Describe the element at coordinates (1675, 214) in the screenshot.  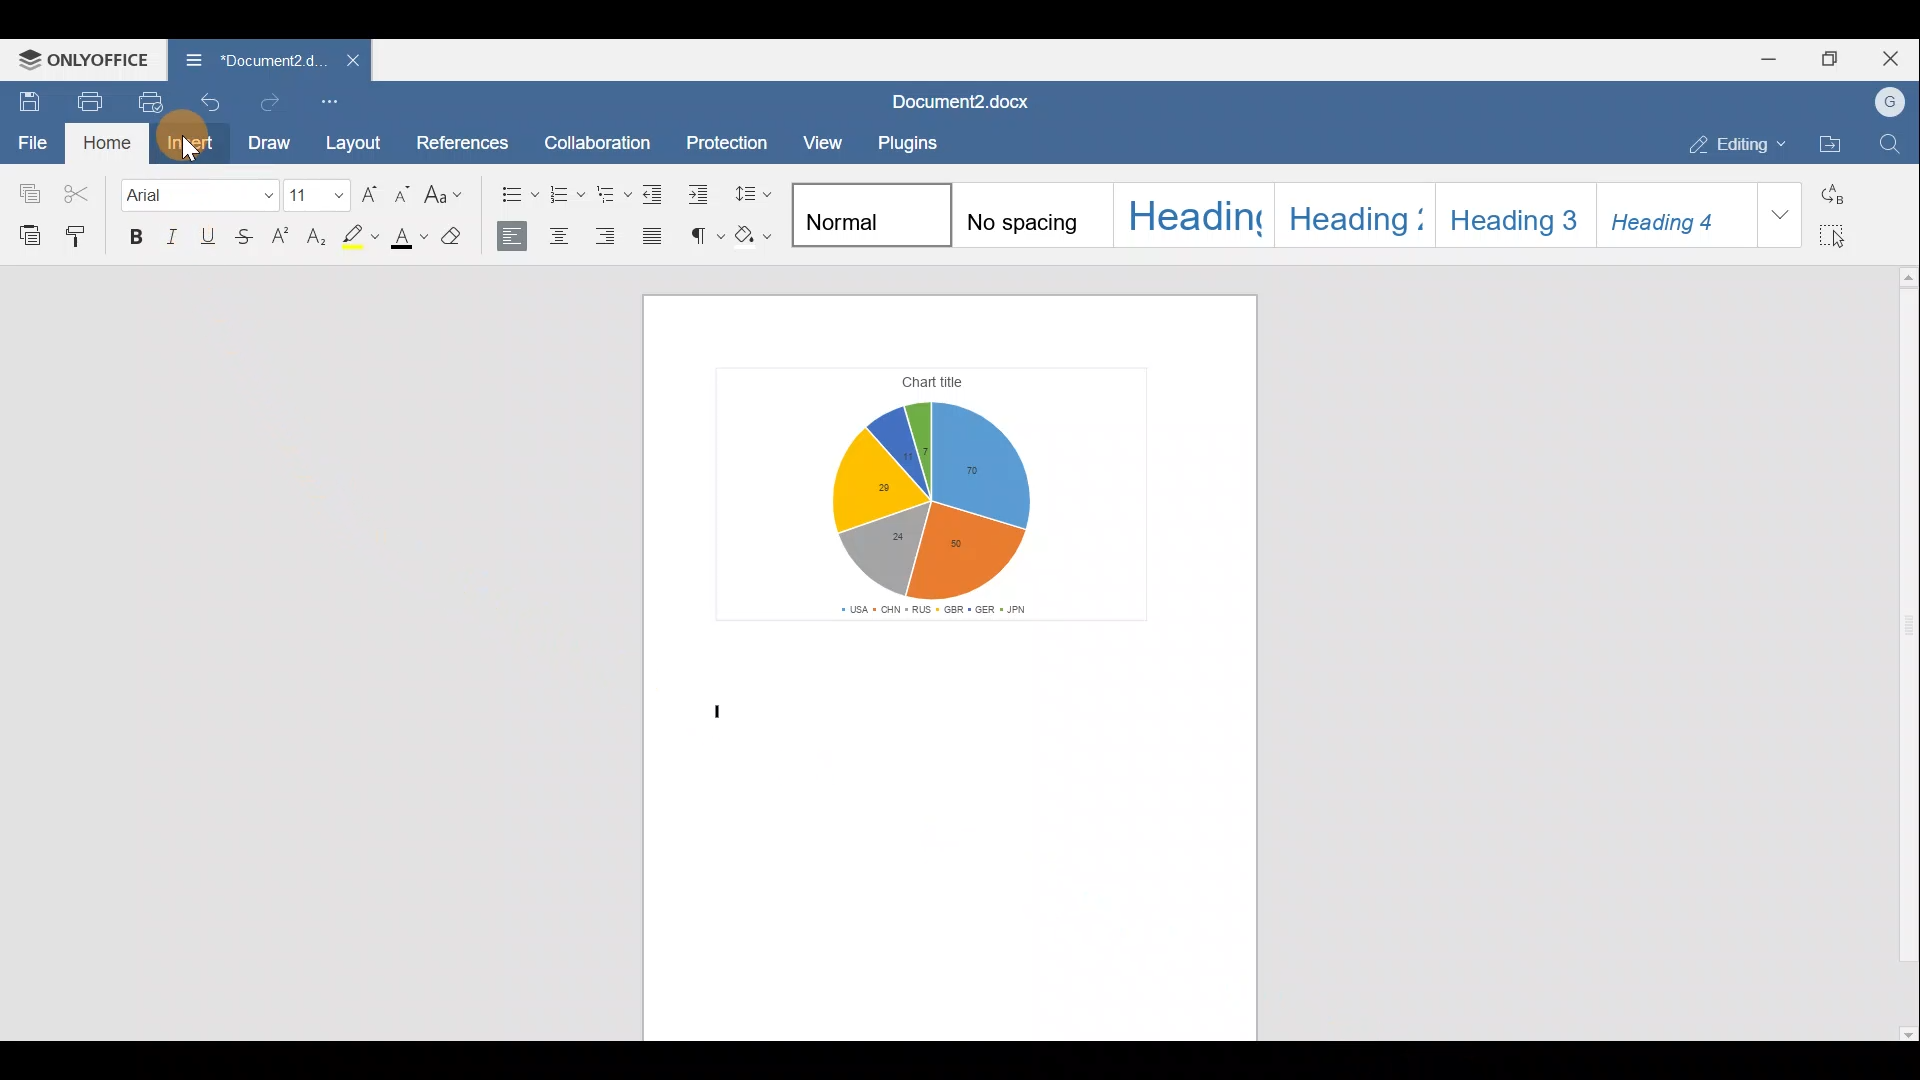
I see `Style 6` at that location.